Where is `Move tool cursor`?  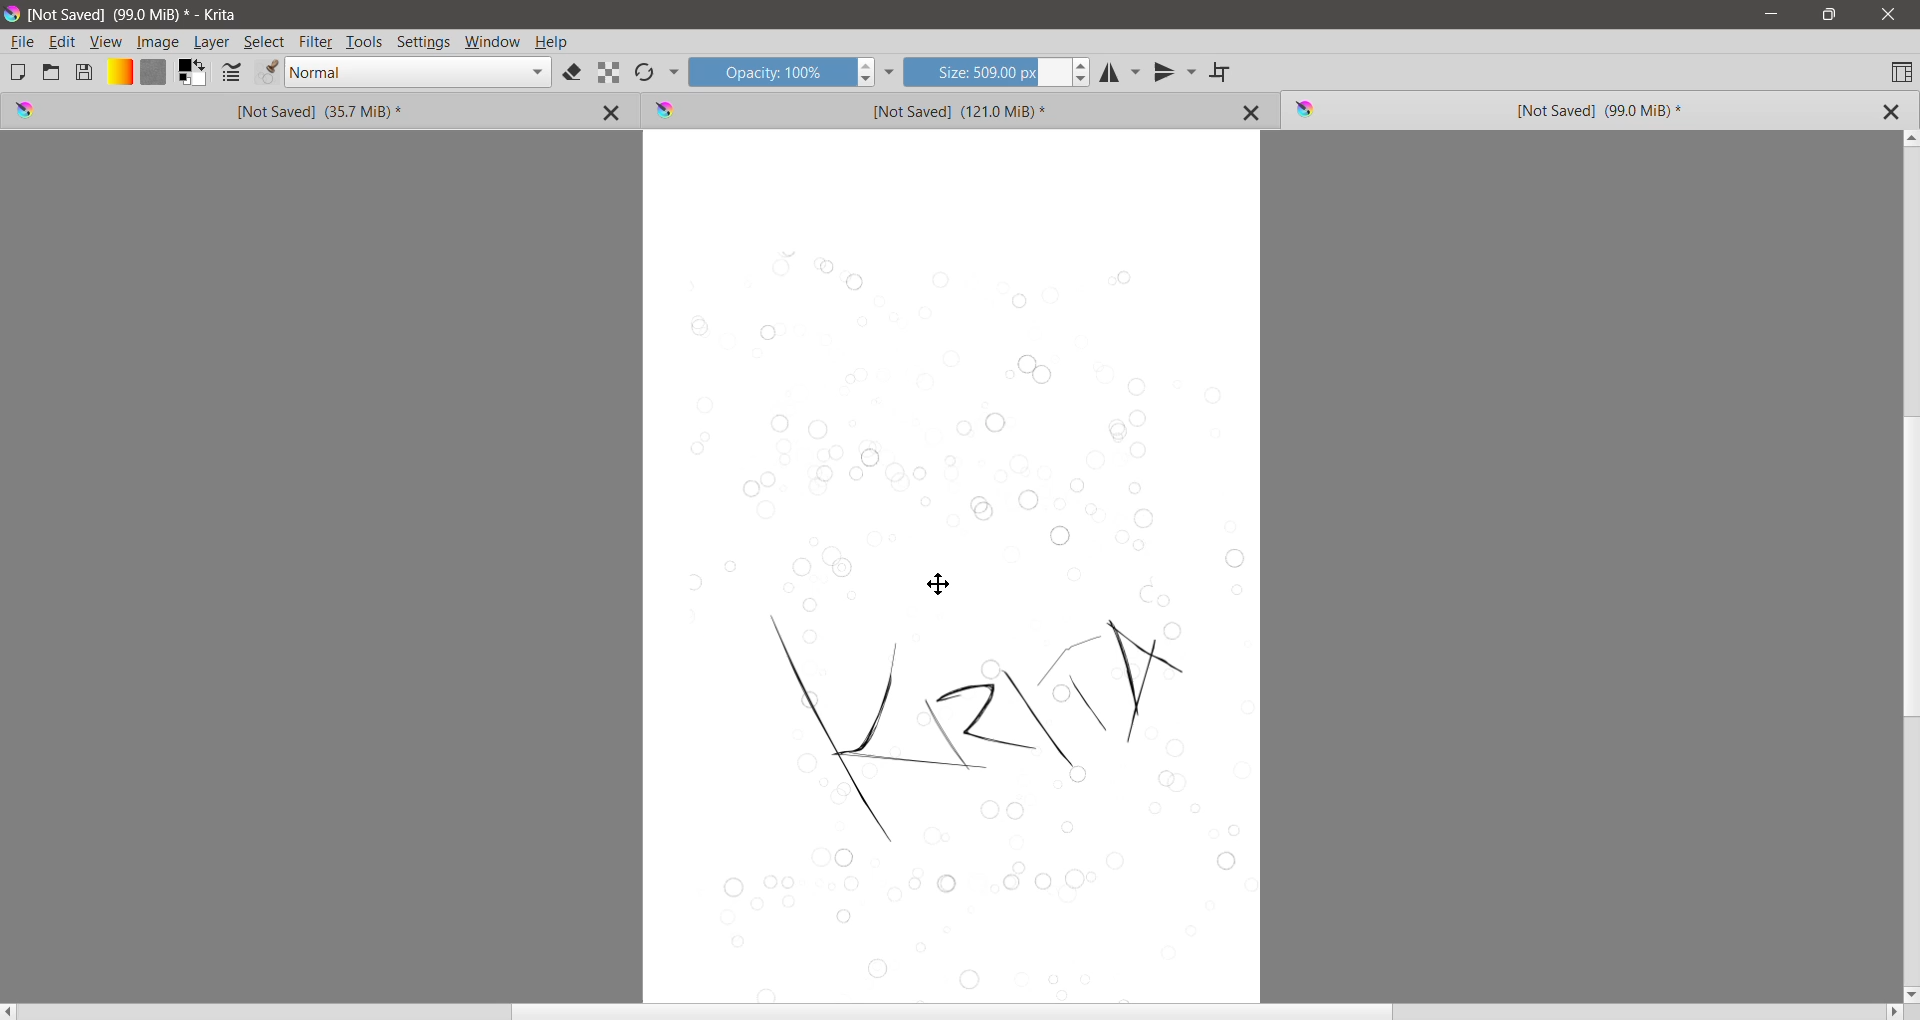
Move tool cursor is located at coordinates (938, 584).